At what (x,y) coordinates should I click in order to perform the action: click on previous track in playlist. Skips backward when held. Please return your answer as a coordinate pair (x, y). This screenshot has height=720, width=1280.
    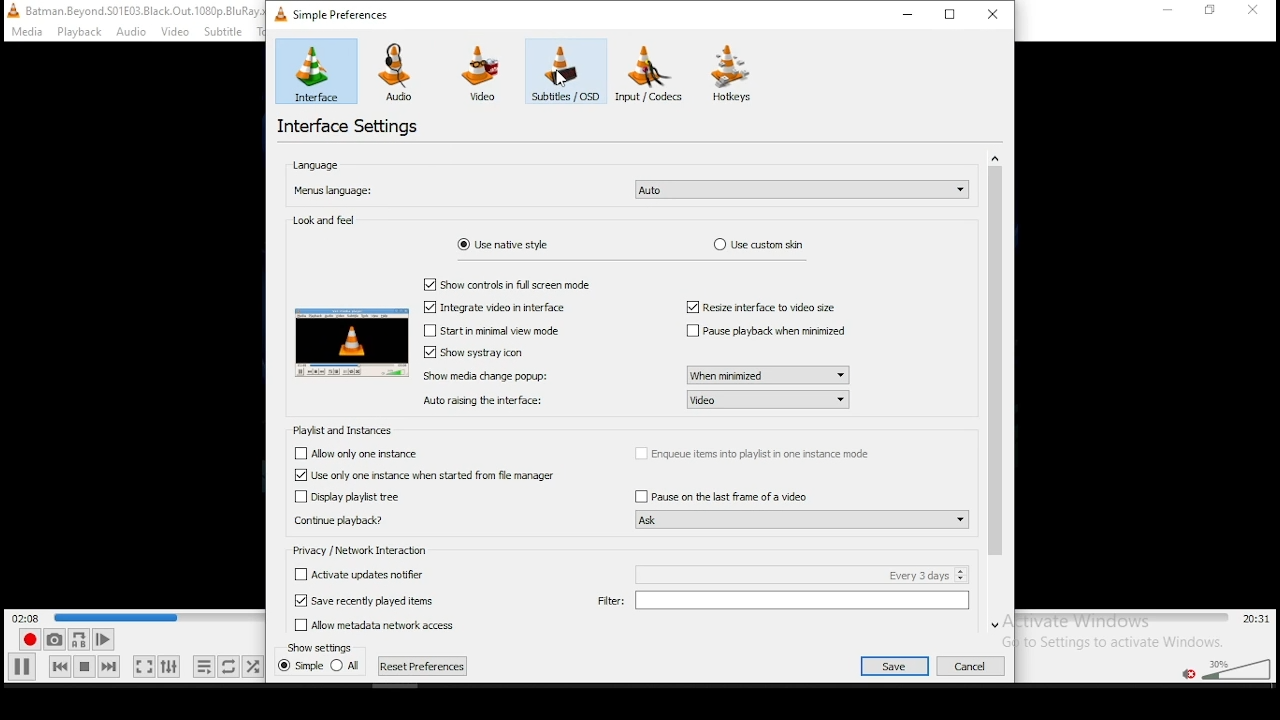
    Looking at the image, I should click on (59, 665).